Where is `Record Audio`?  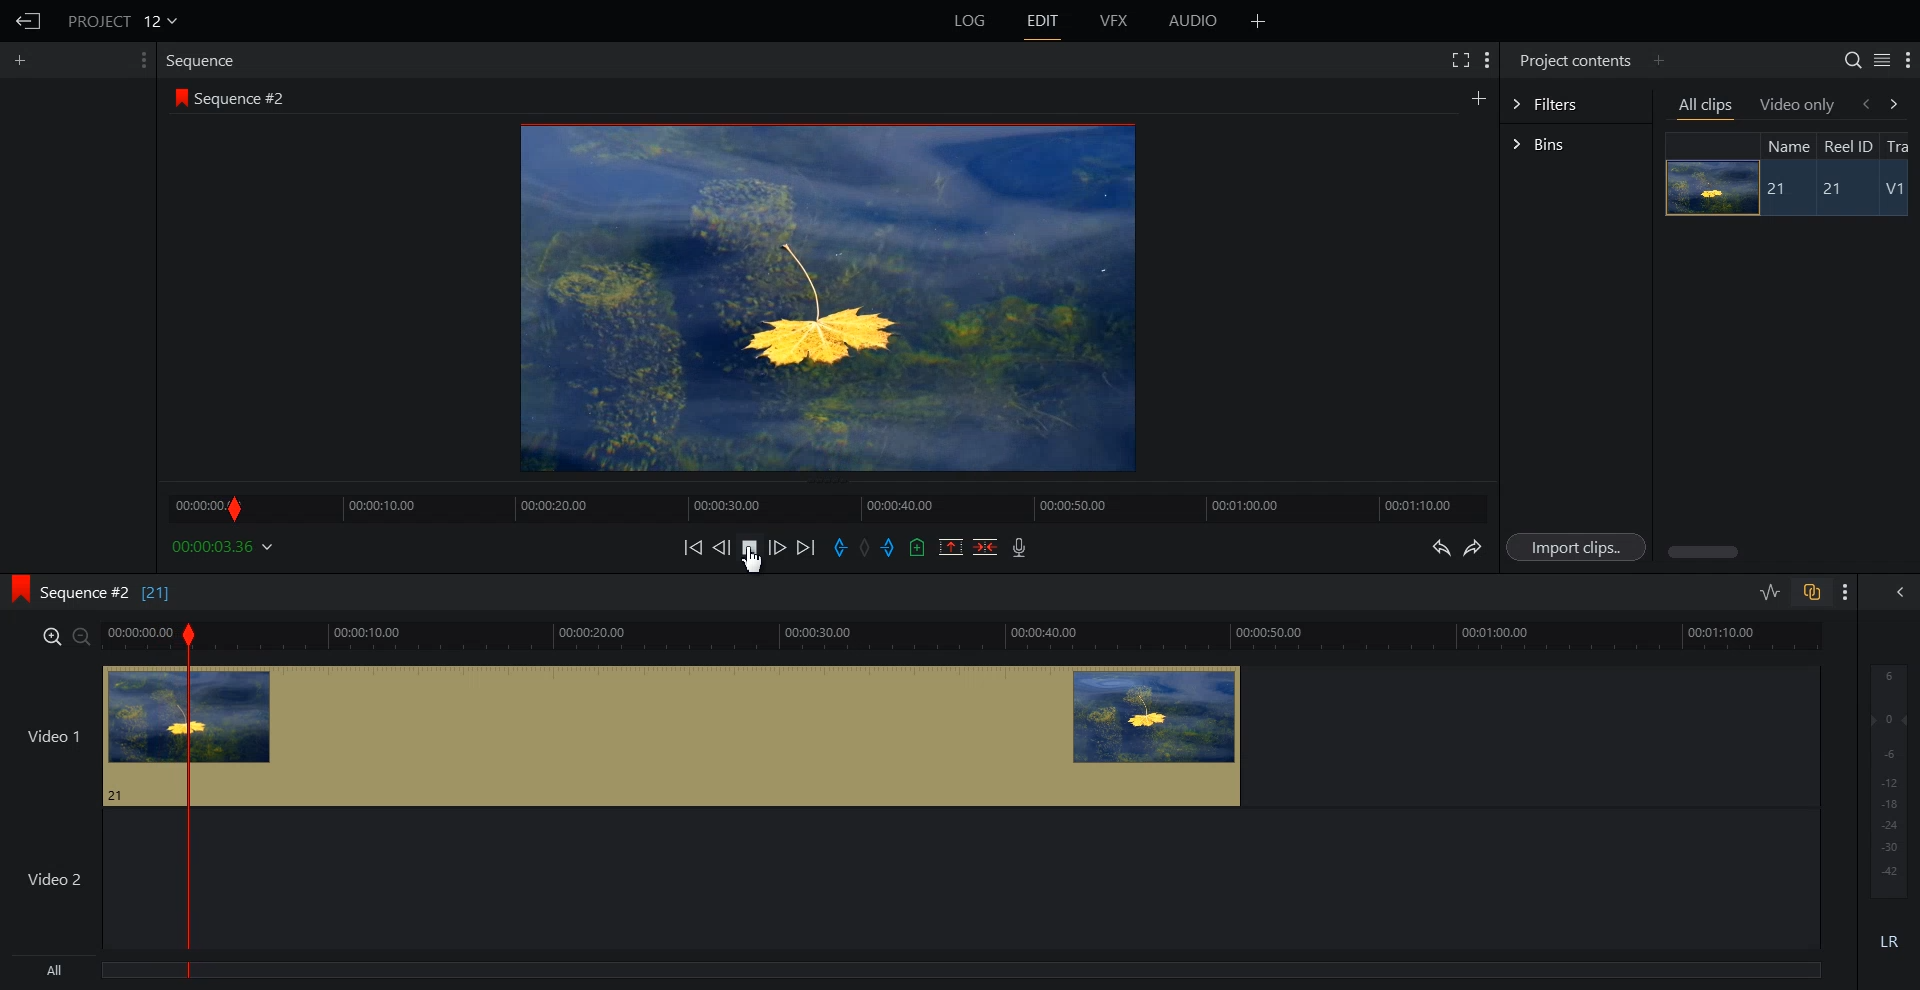
Record Audio is located at coordinates (1017, 547).